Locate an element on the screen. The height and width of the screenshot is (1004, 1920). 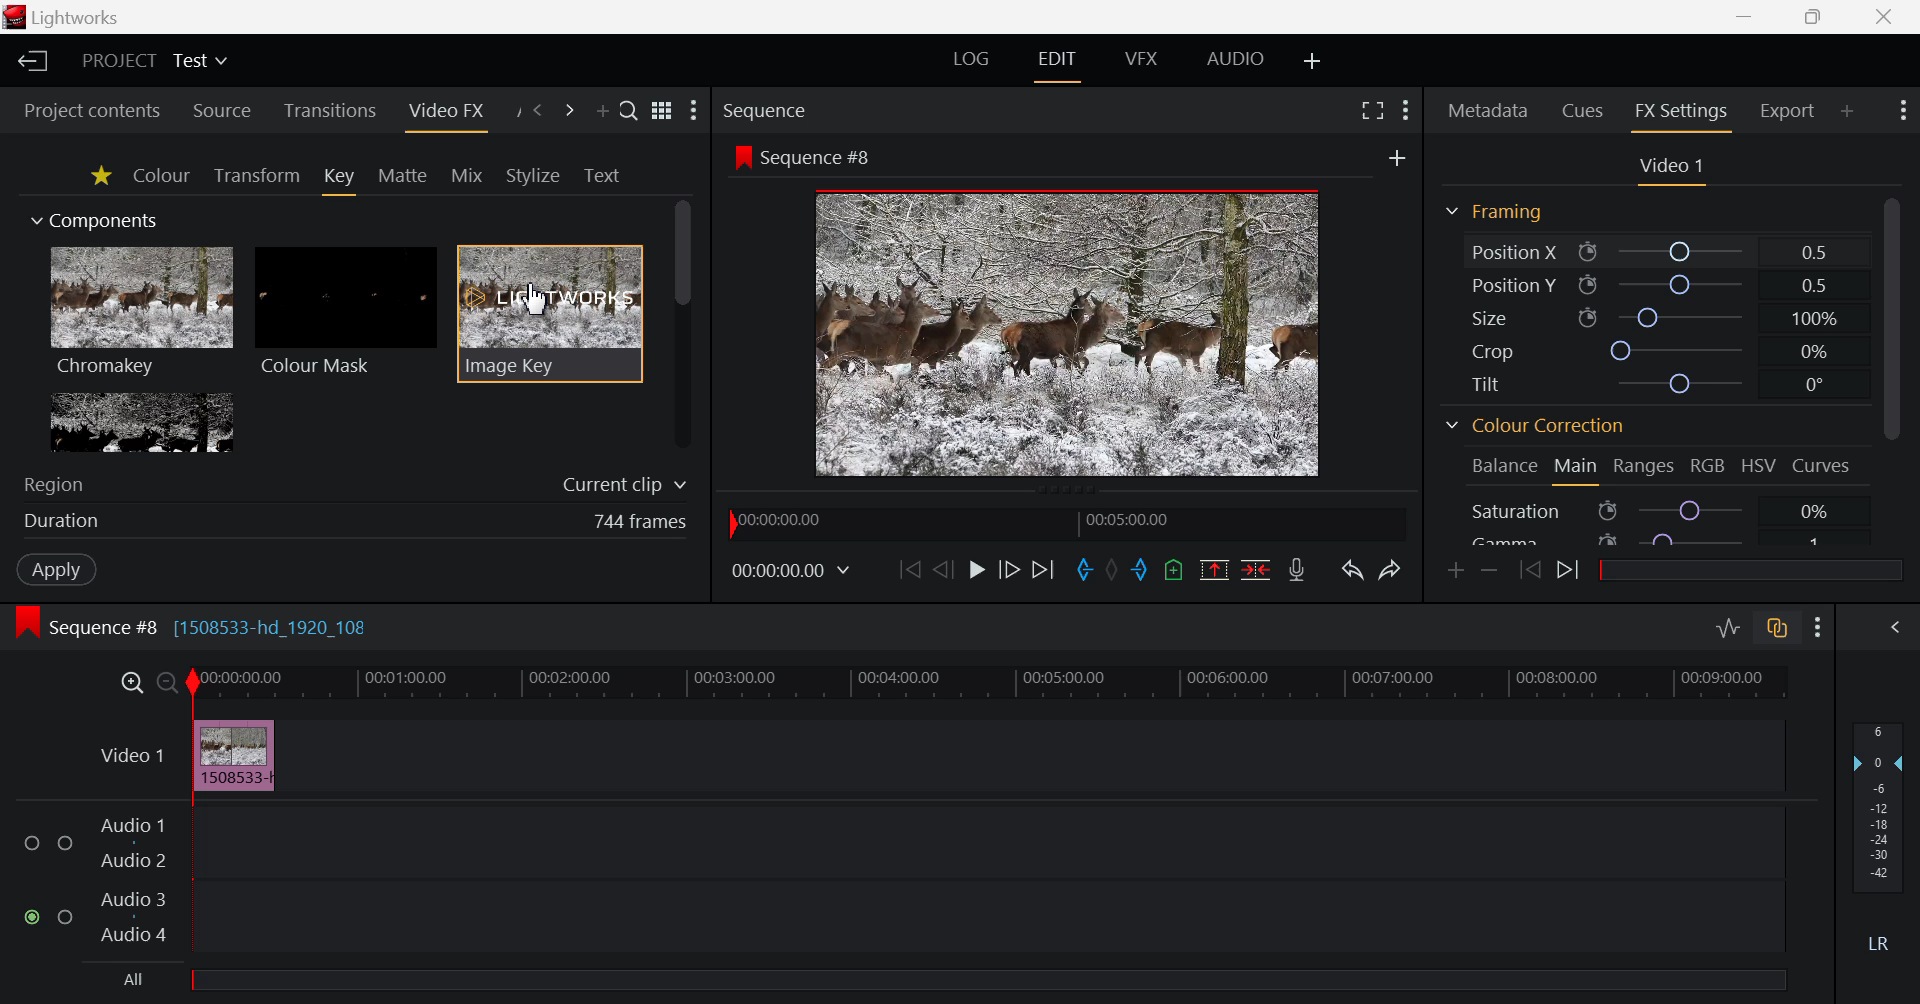
Size is located at coordinates (1492, 318).